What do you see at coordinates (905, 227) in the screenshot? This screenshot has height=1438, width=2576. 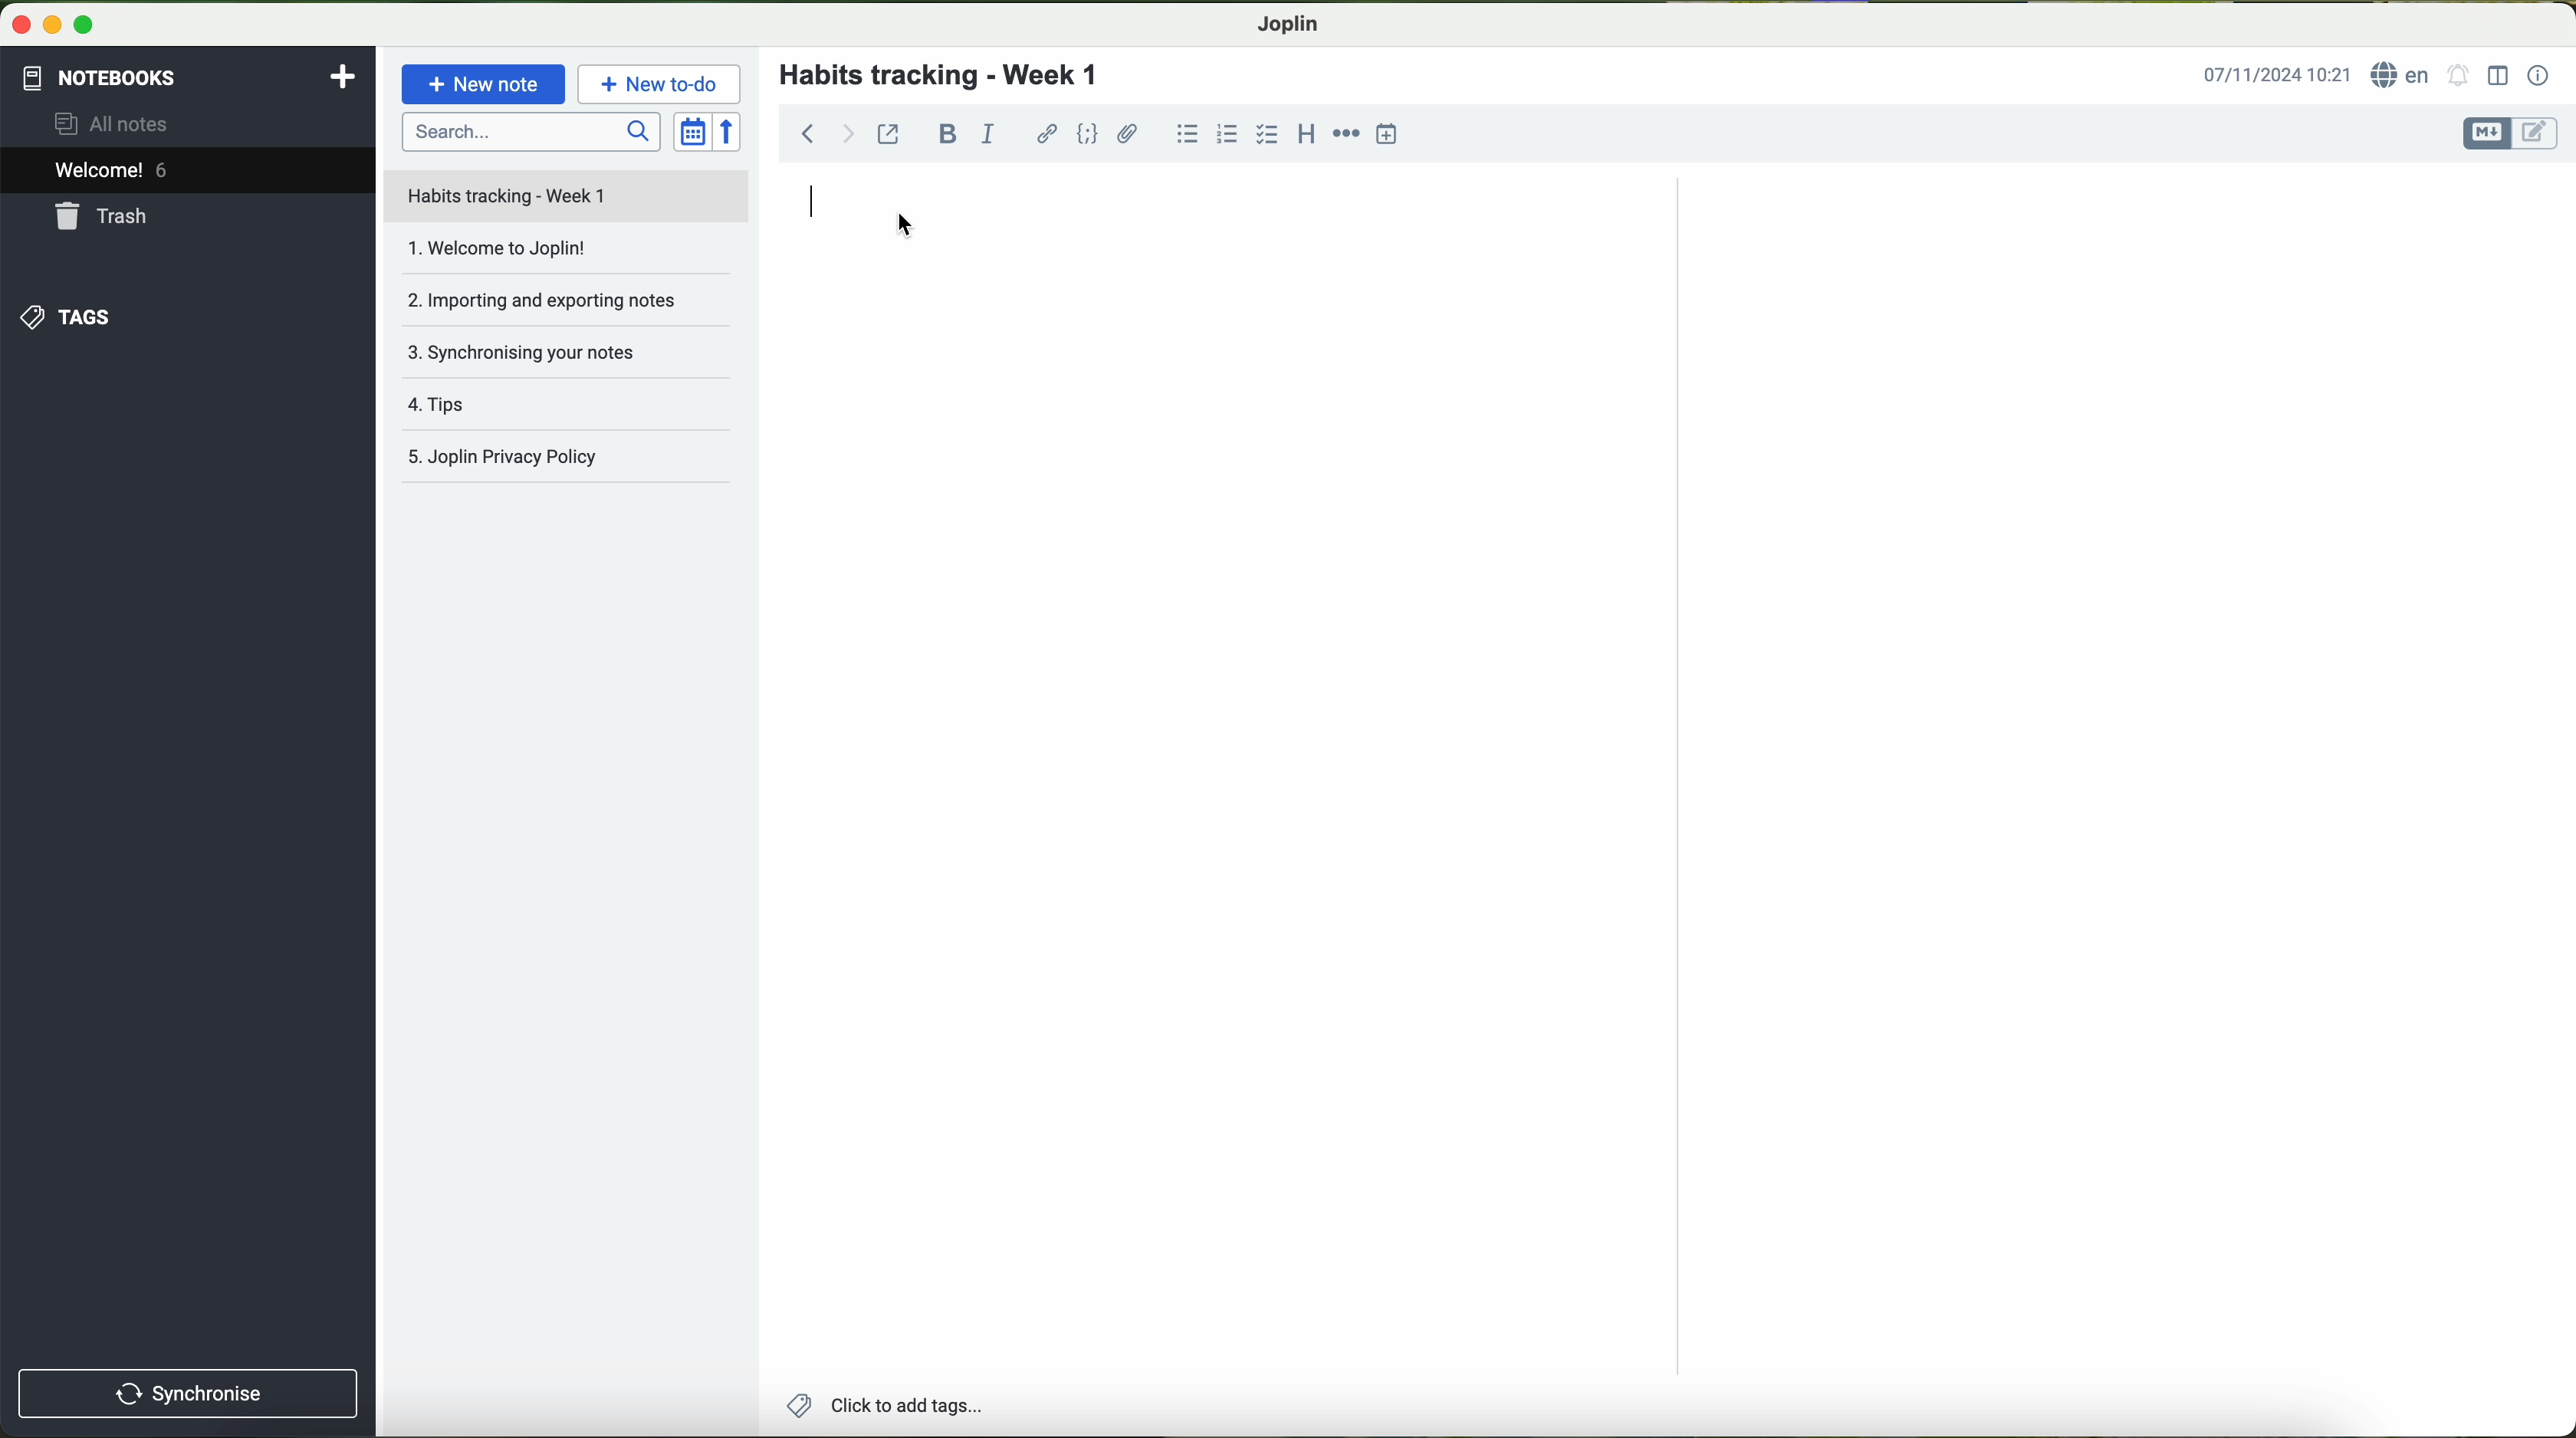 I see `cursor` at bounding box center [905, 227].